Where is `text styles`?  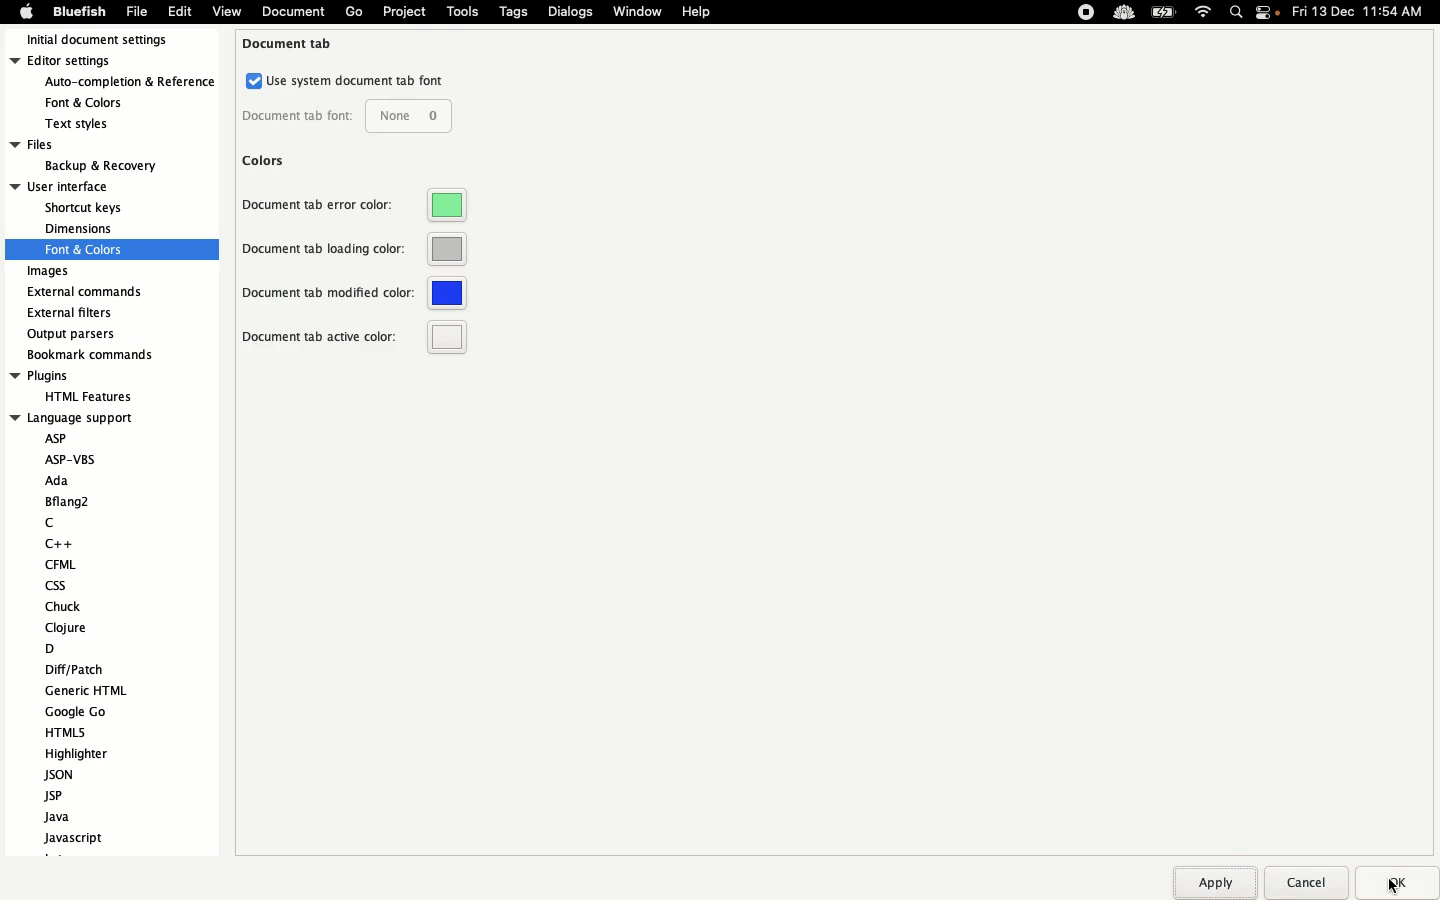
text styles is located at coordinates (90, 124).